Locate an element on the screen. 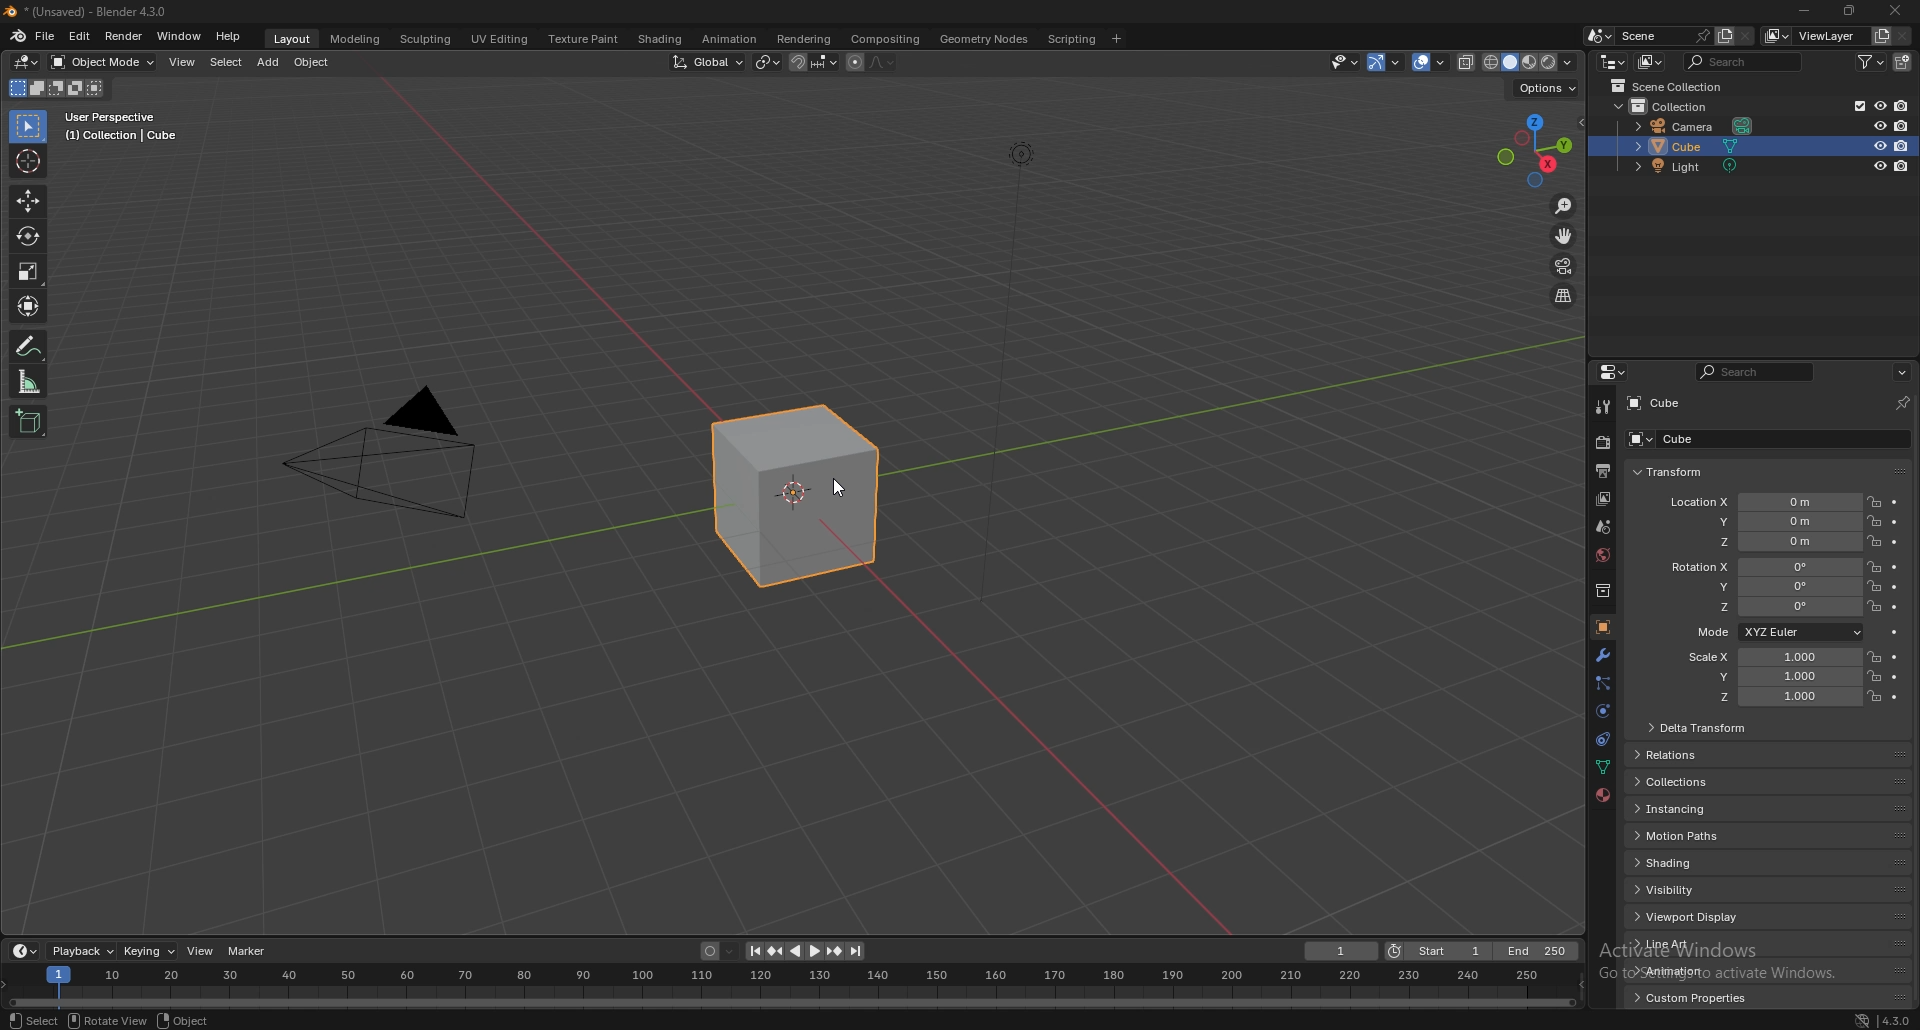 The width and height of the screenshot is (1920, 1030). camera is located at coordinates (402, 453).